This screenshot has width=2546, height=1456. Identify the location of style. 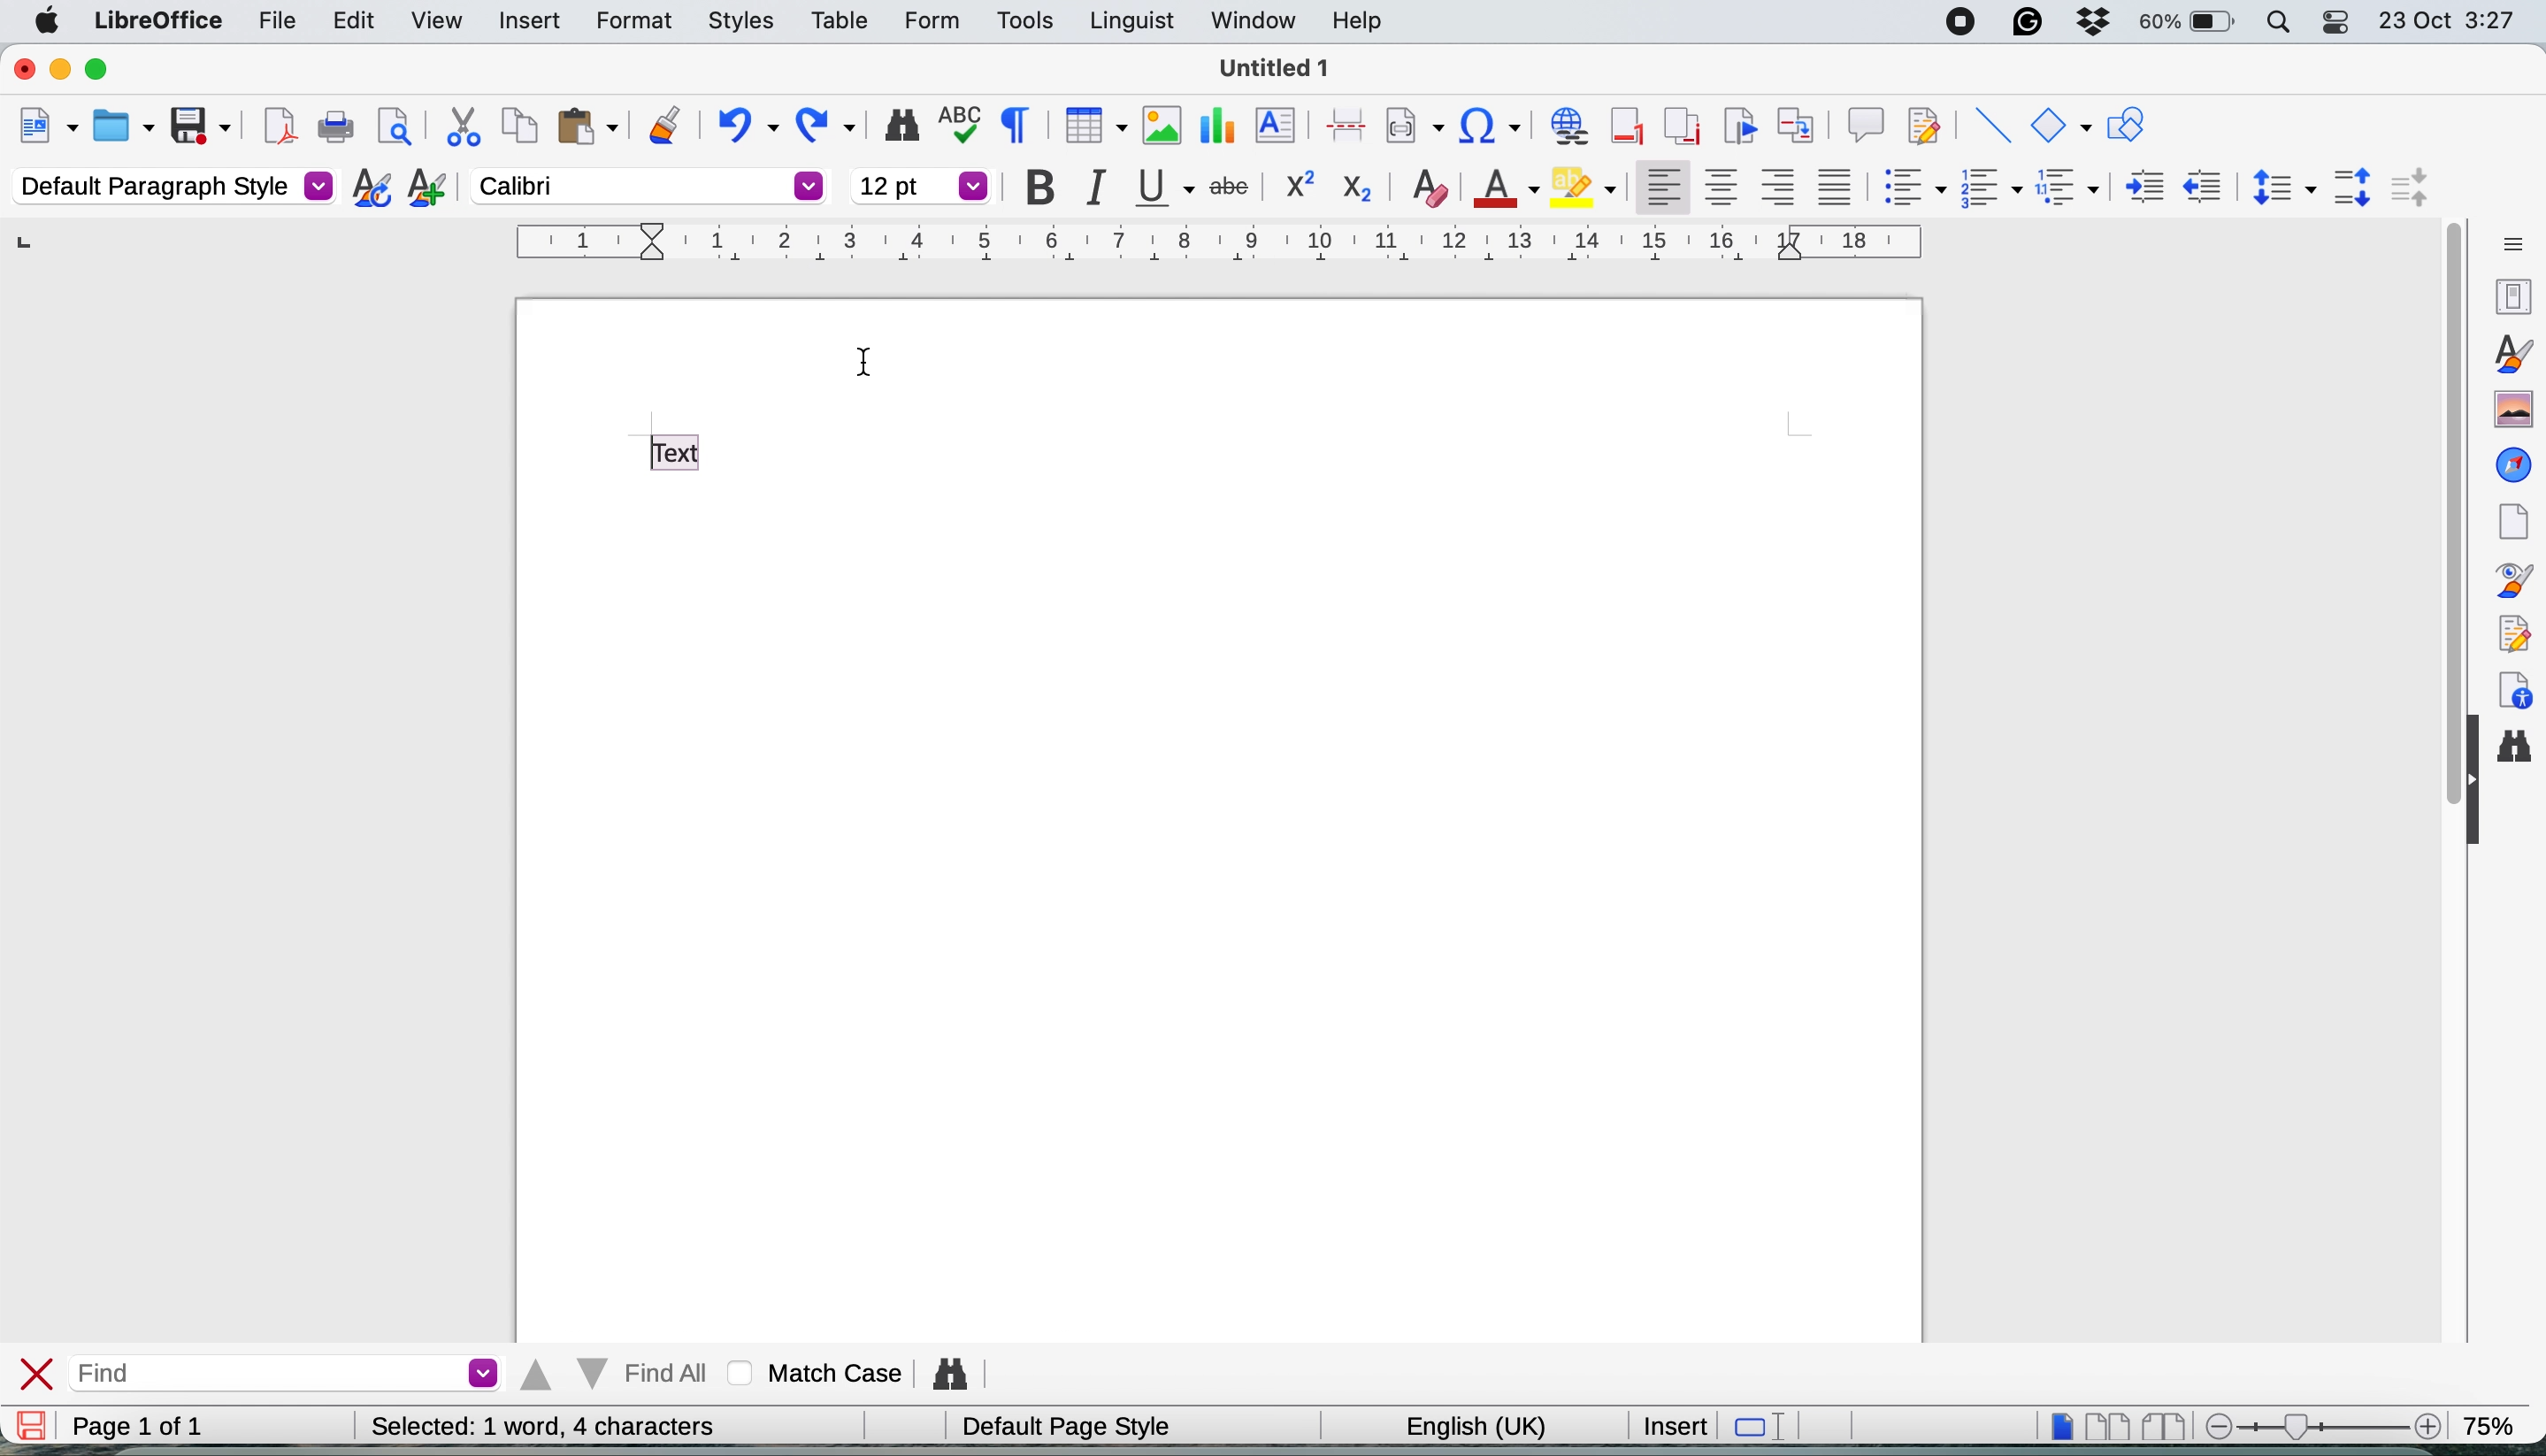
(1217, 242).